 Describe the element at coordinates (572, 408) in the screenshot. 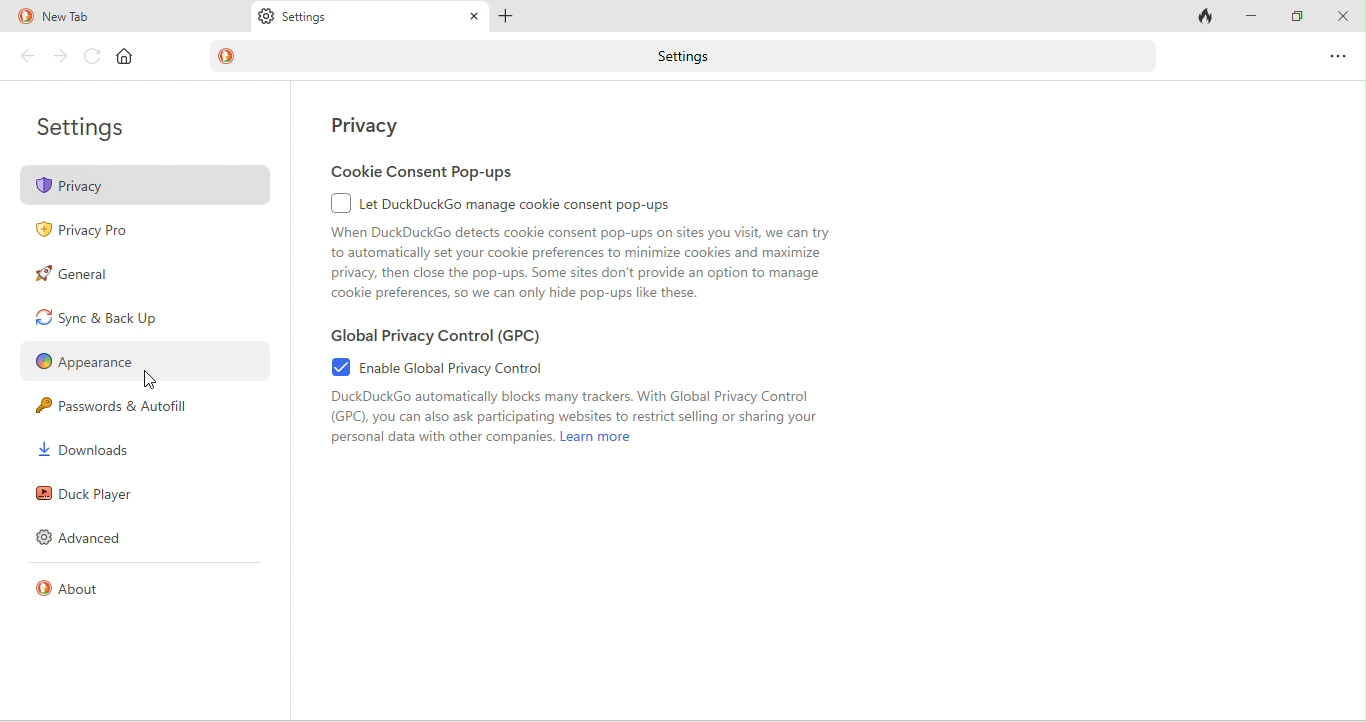

I see `duck duck go automatically blocks many trackers. with global privacy control (gpc) you can also ask participating websites to restricts selling sharing your` at that location.